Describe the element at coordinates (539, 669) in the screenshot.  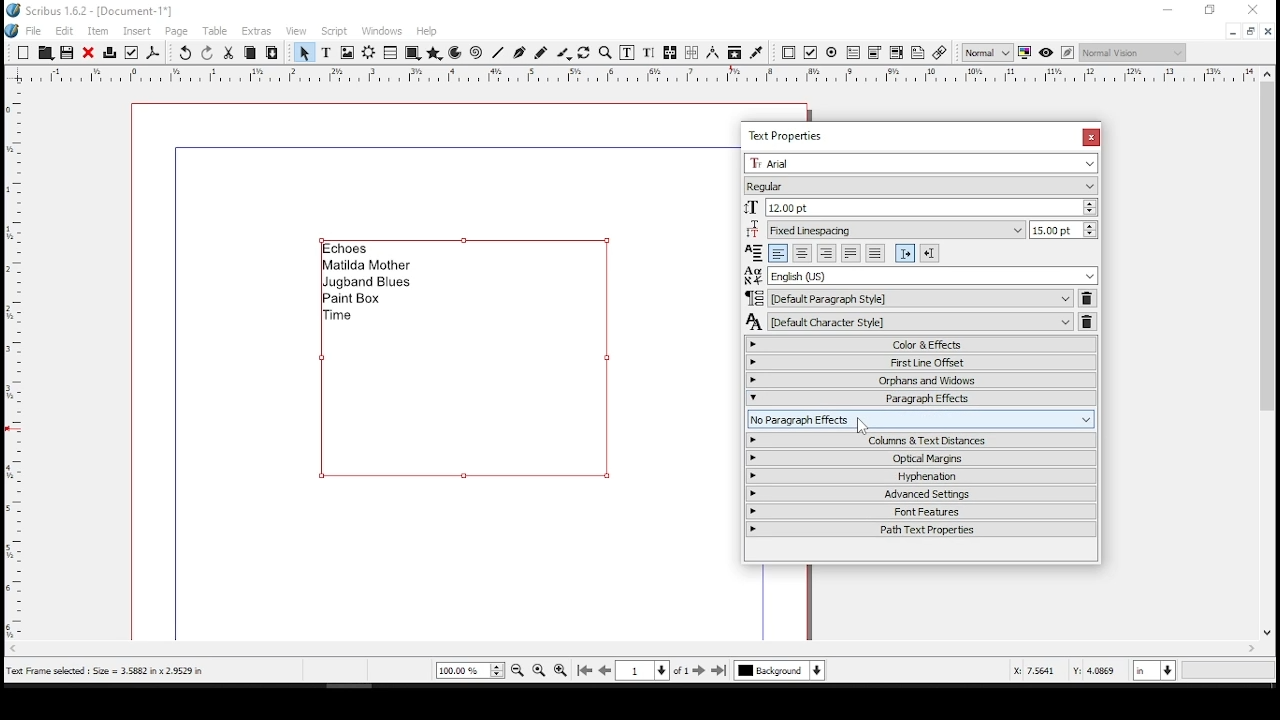
I see `zoom to 100%` at that location.